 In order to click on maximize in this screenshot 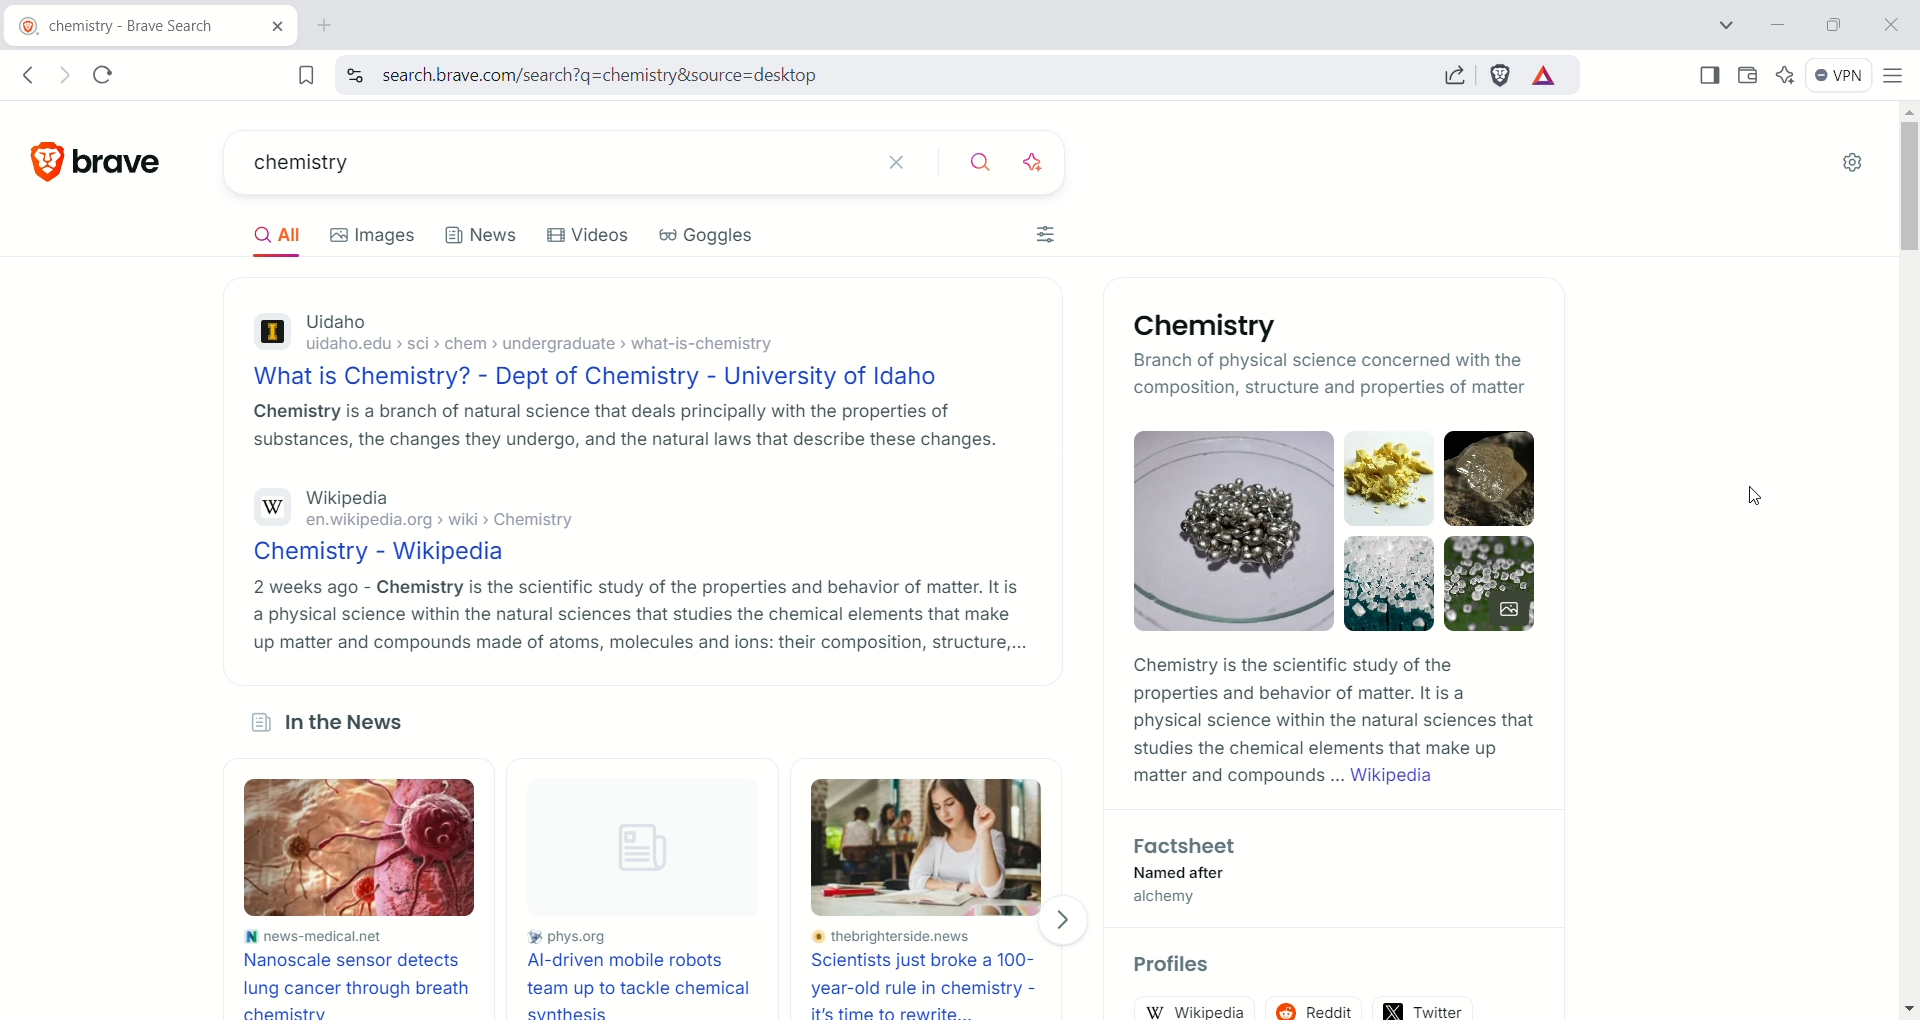, I will do `click(1832, 23)`.